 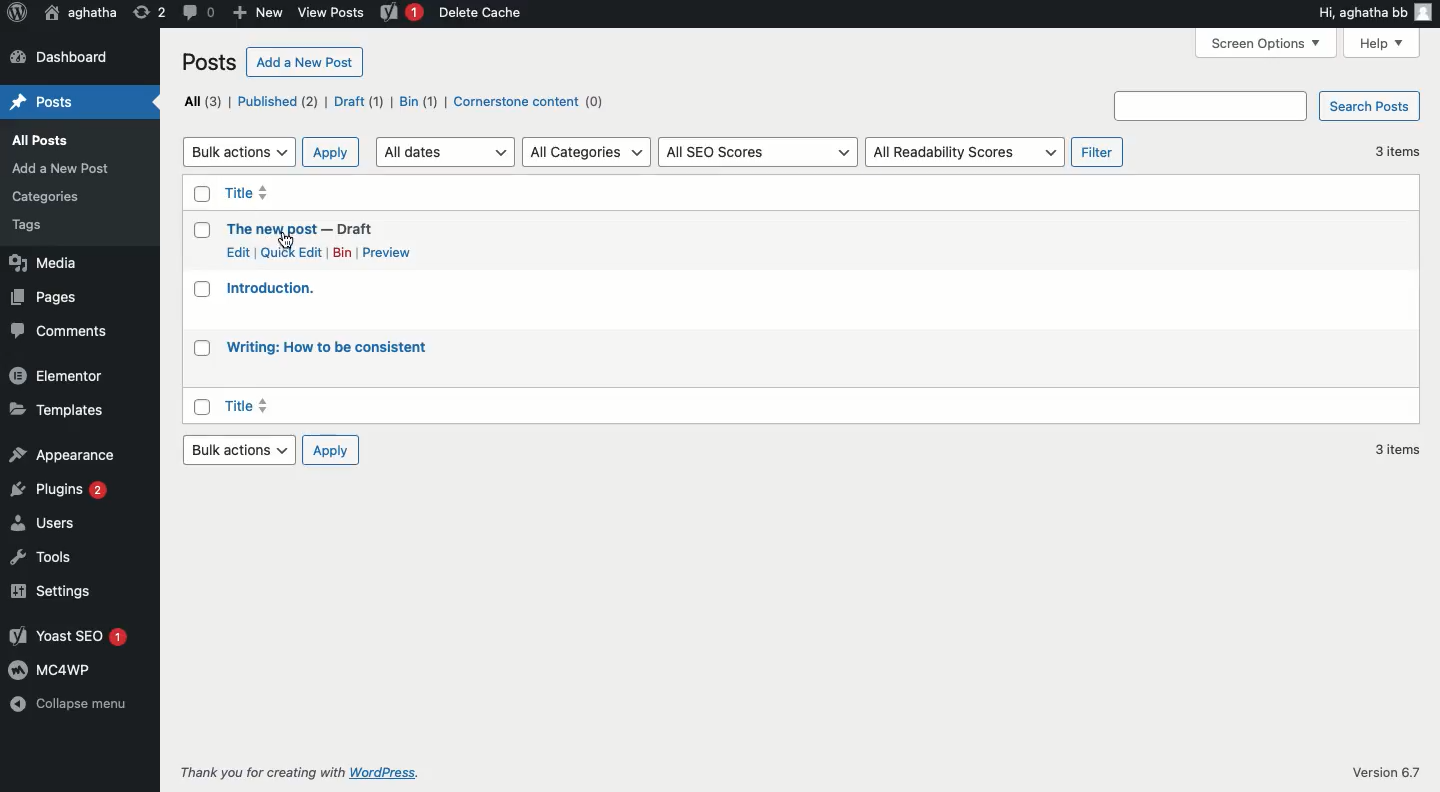 What do you see at coordinates (200, 230) in the screenshot?
I see `Check box` at bounding box center [200, 230].